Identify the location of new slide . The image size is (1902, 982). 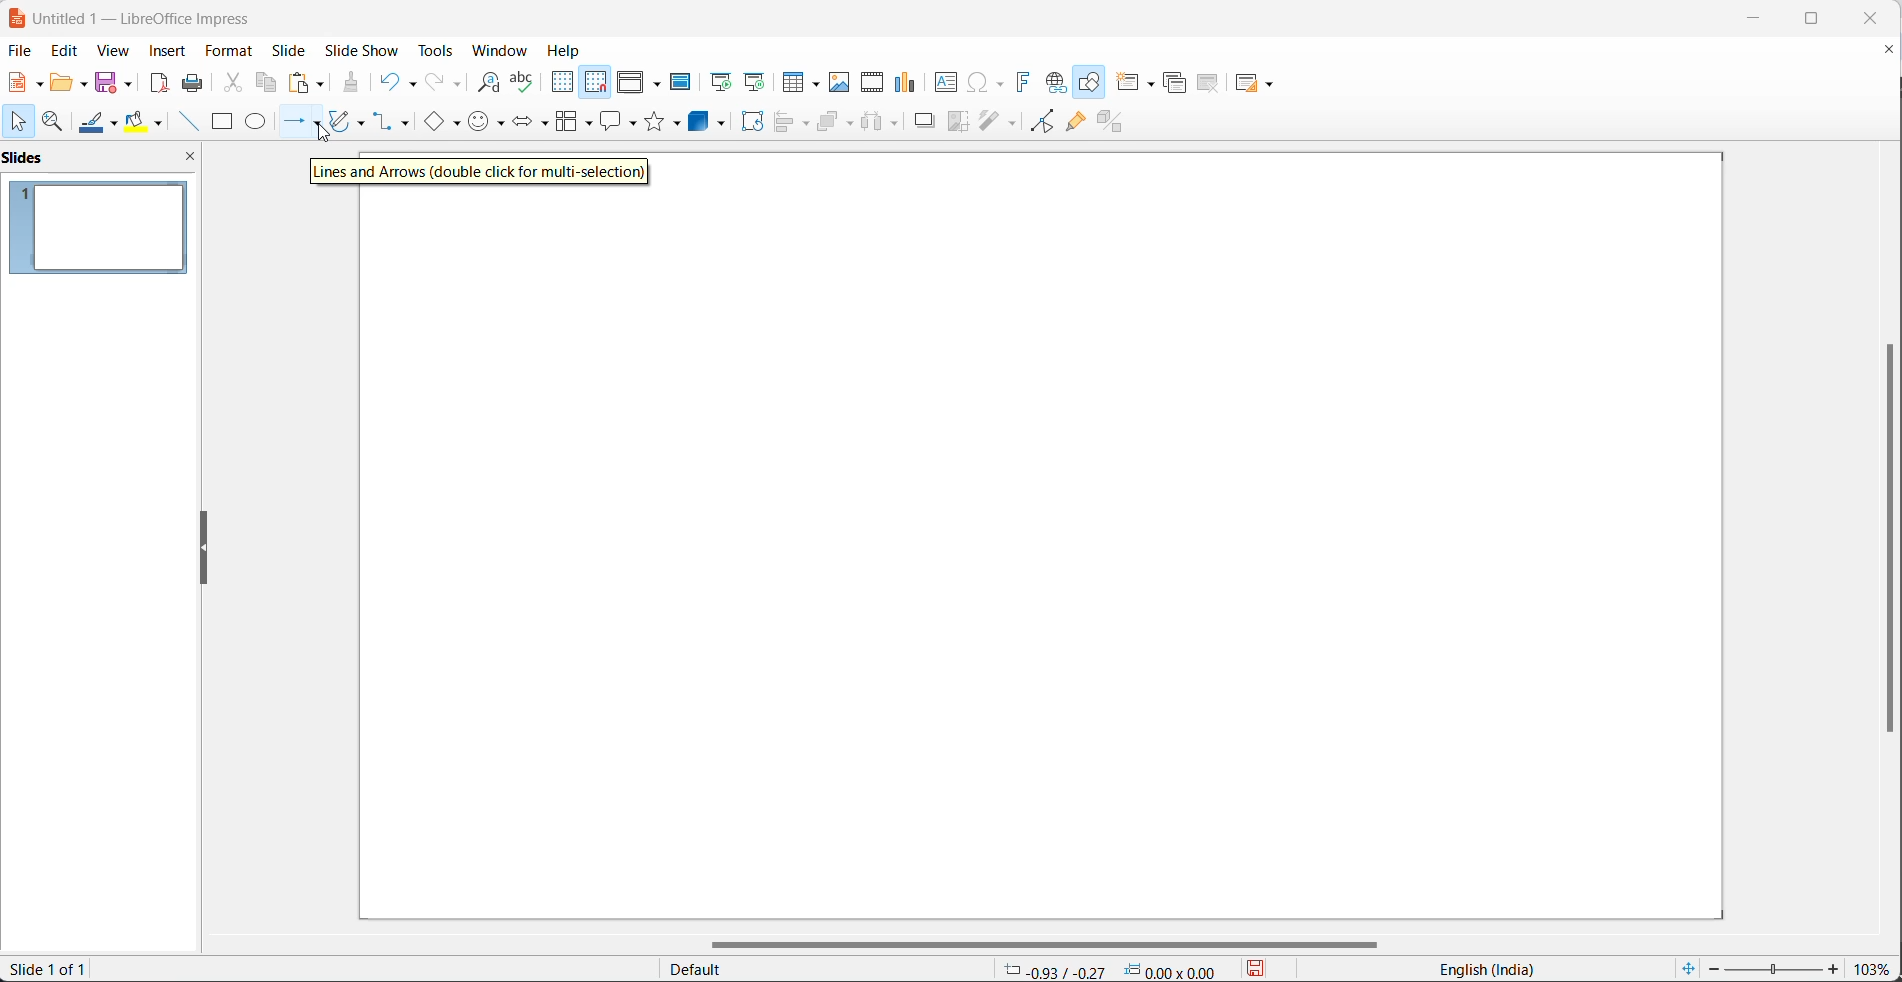
(1138, 82).